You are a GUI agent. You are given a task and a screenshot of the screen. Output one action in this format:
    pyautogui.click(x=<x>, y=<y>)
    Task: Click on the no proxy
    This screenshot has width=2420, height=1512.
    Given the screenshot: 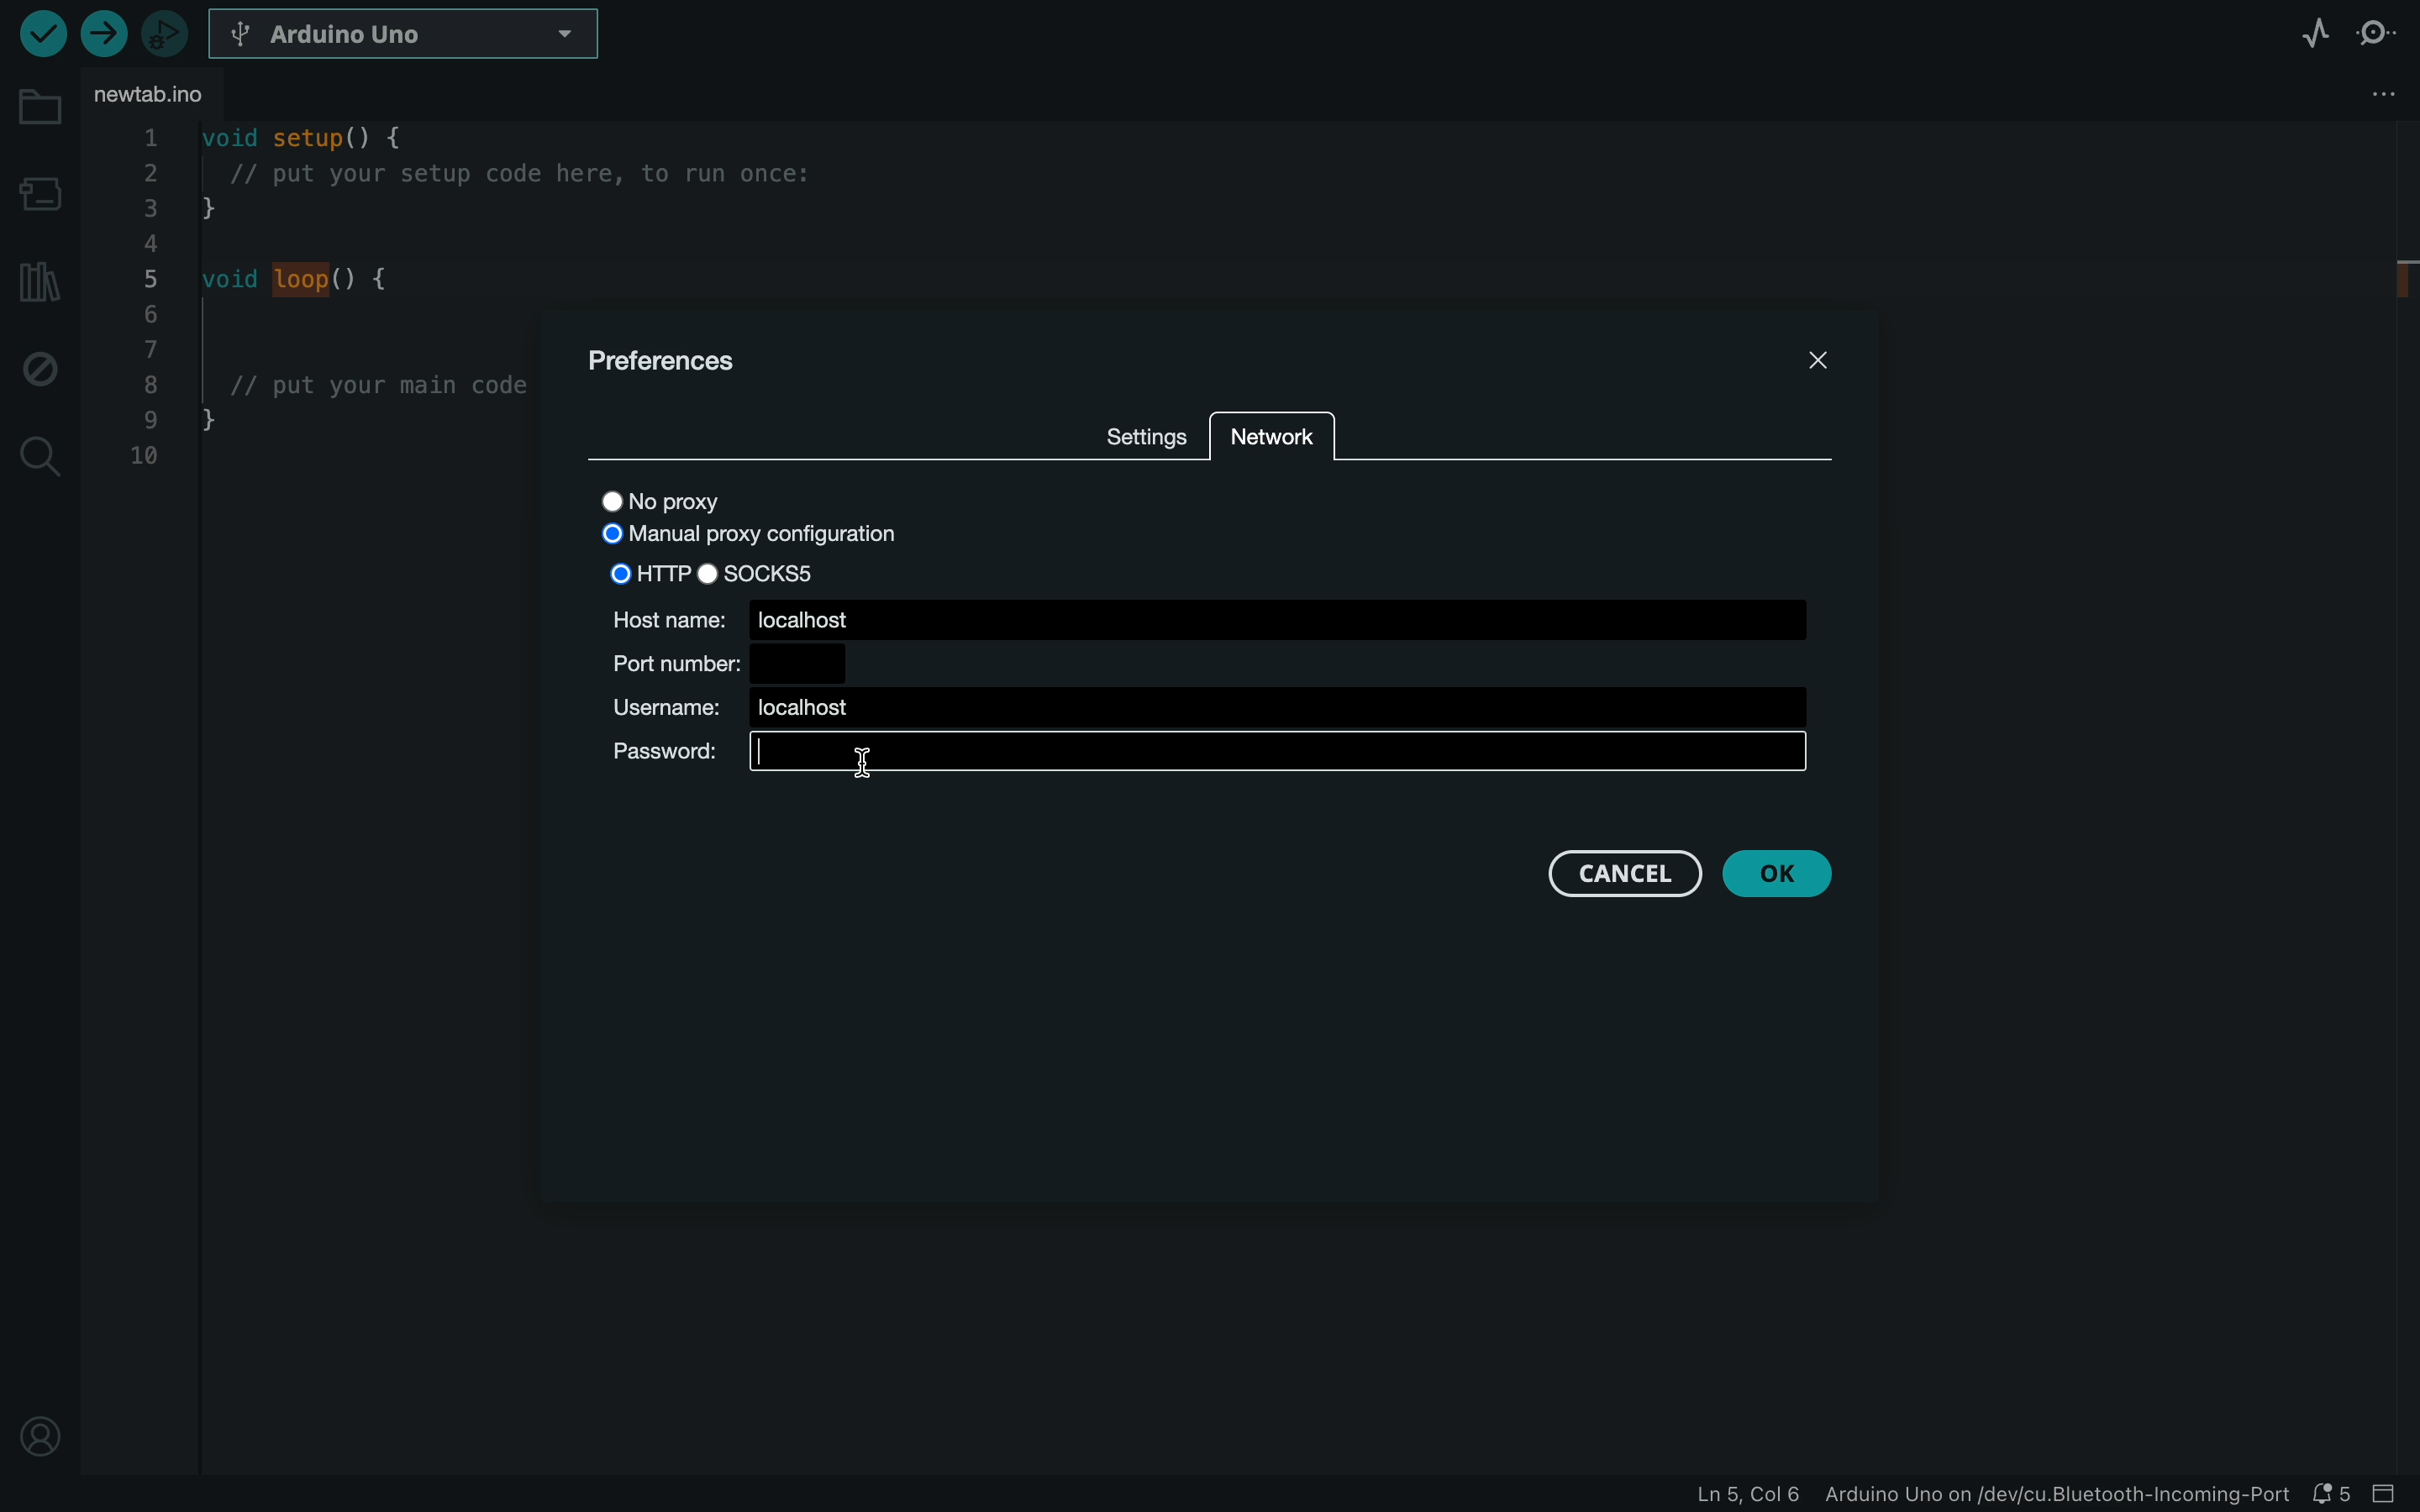 What is the action you would take?
    pyautogui.click(x=713, y=498)
    